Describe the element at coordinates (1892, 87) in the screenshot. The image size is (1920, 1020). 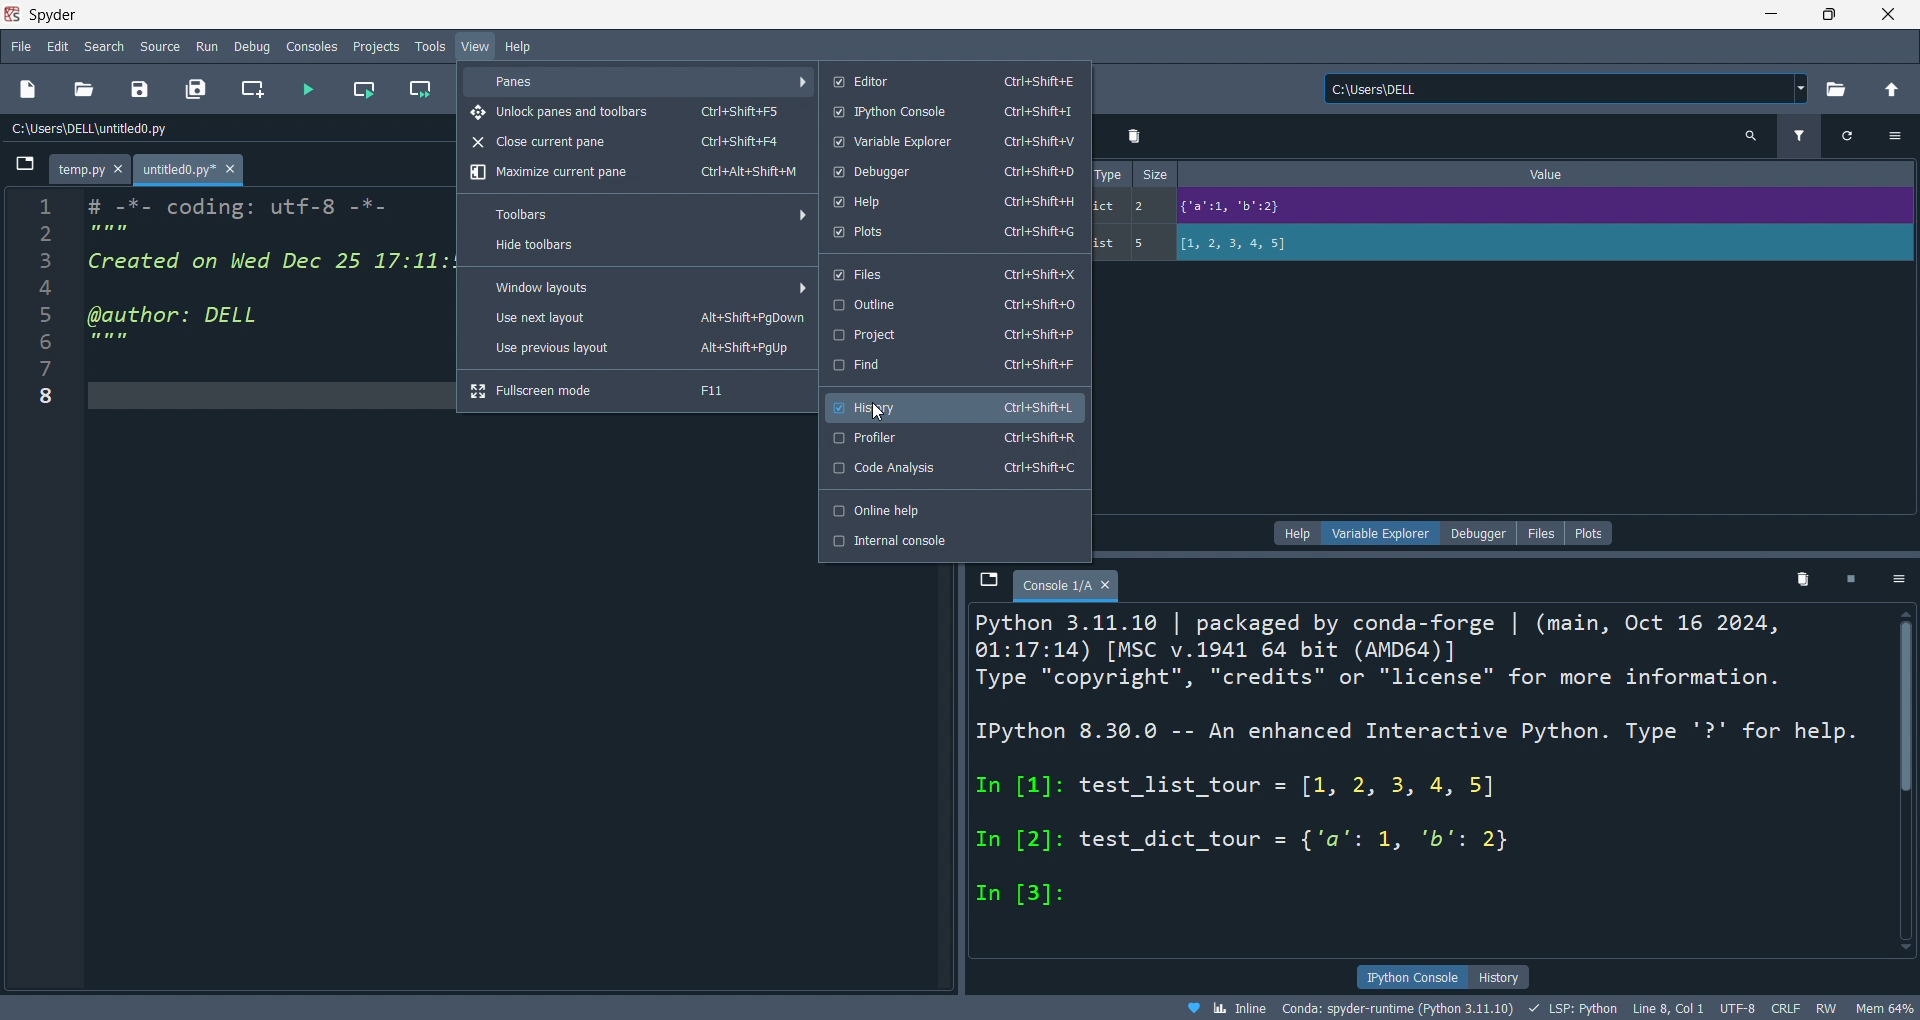
I see `open parent directory` at that location.